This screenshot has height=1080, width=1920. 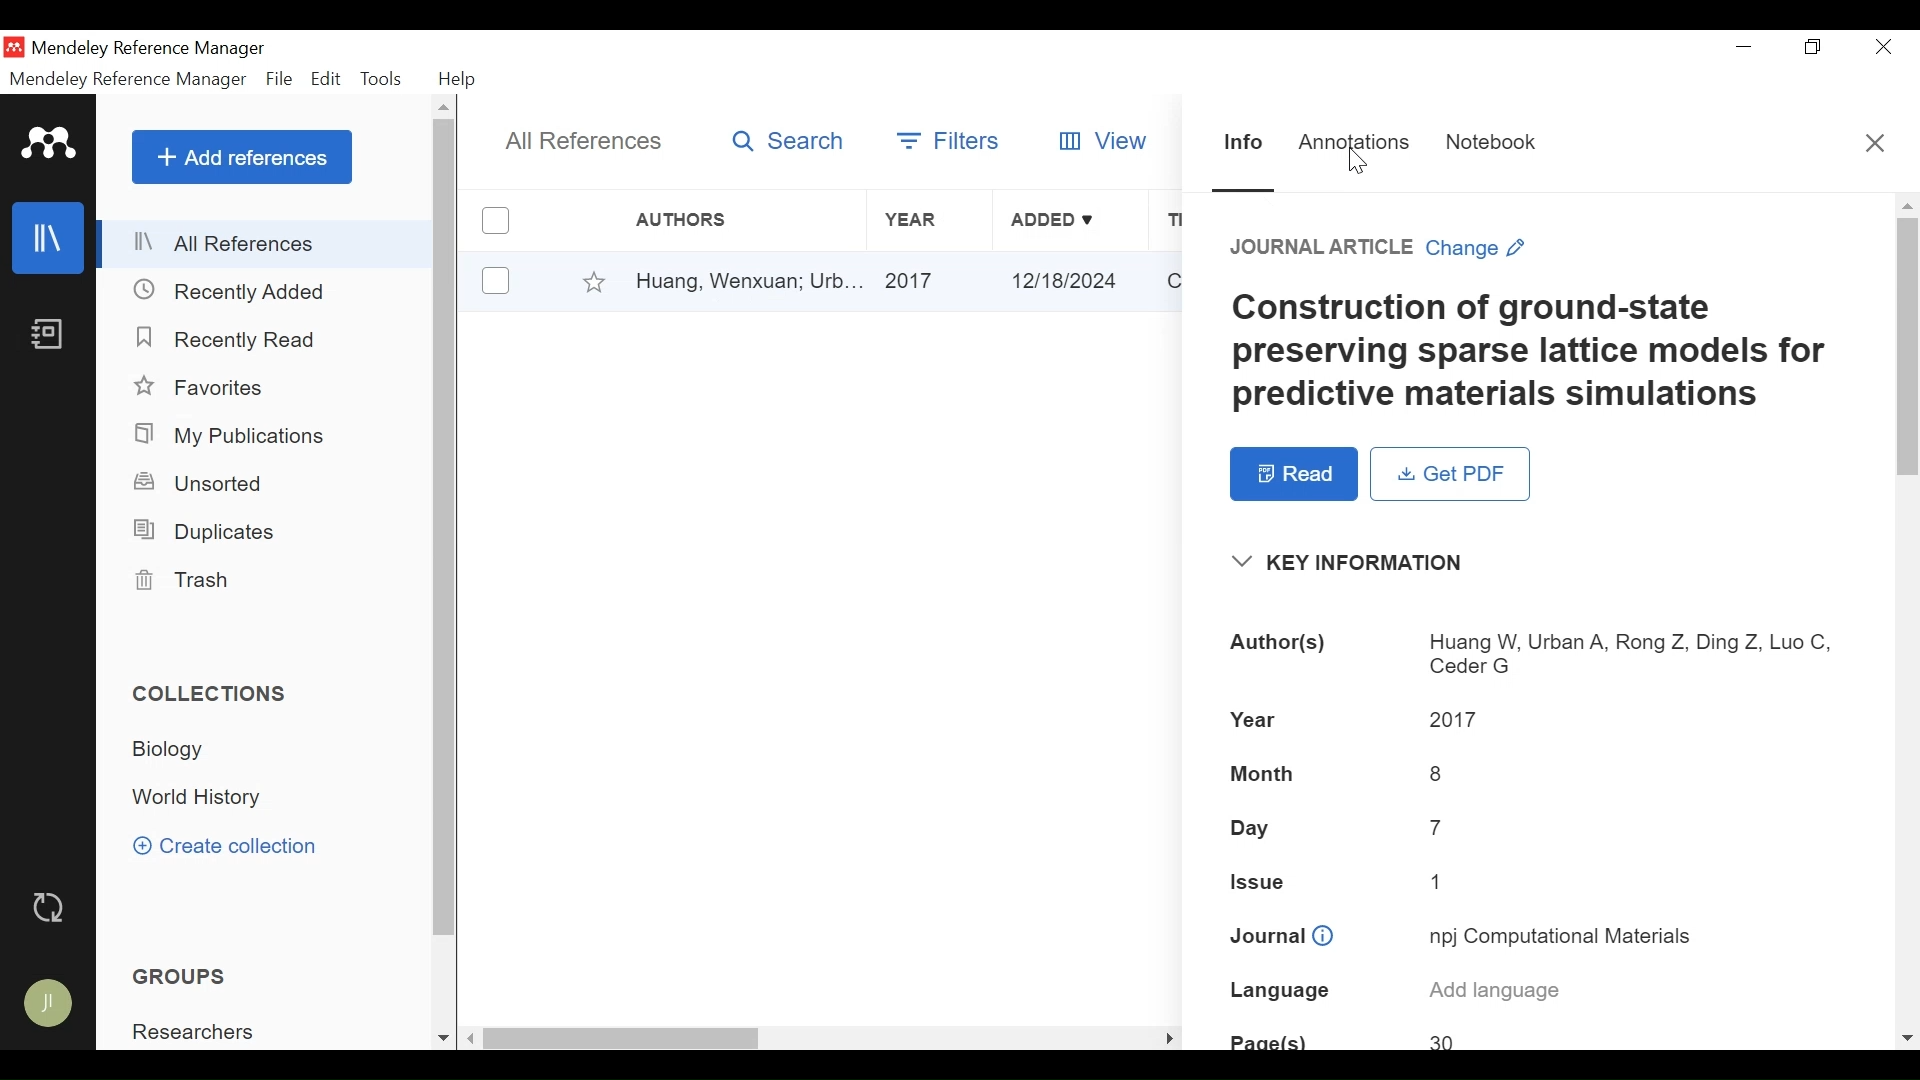 What do you see at coordinates (231, 291) in the screenshot?
I see `Recently Added` at bounding box center [231, 291].